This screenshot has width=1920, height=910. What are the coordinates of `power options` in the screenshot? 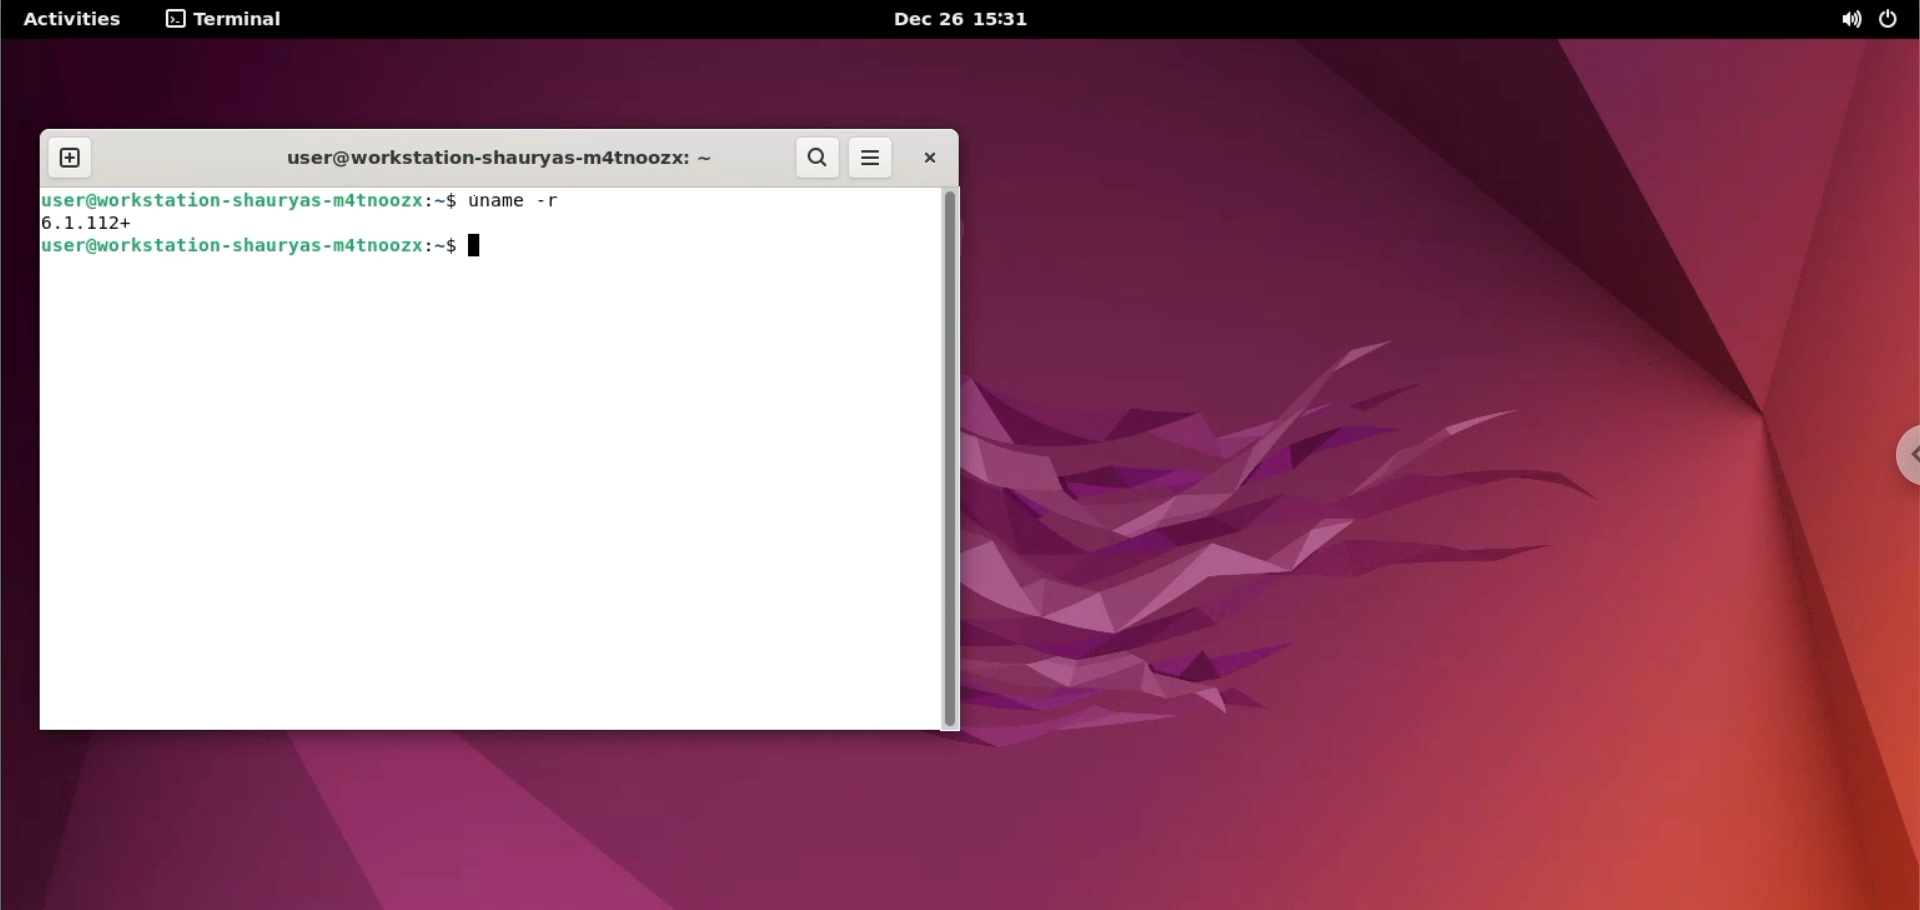 It's located at (1893, 21).